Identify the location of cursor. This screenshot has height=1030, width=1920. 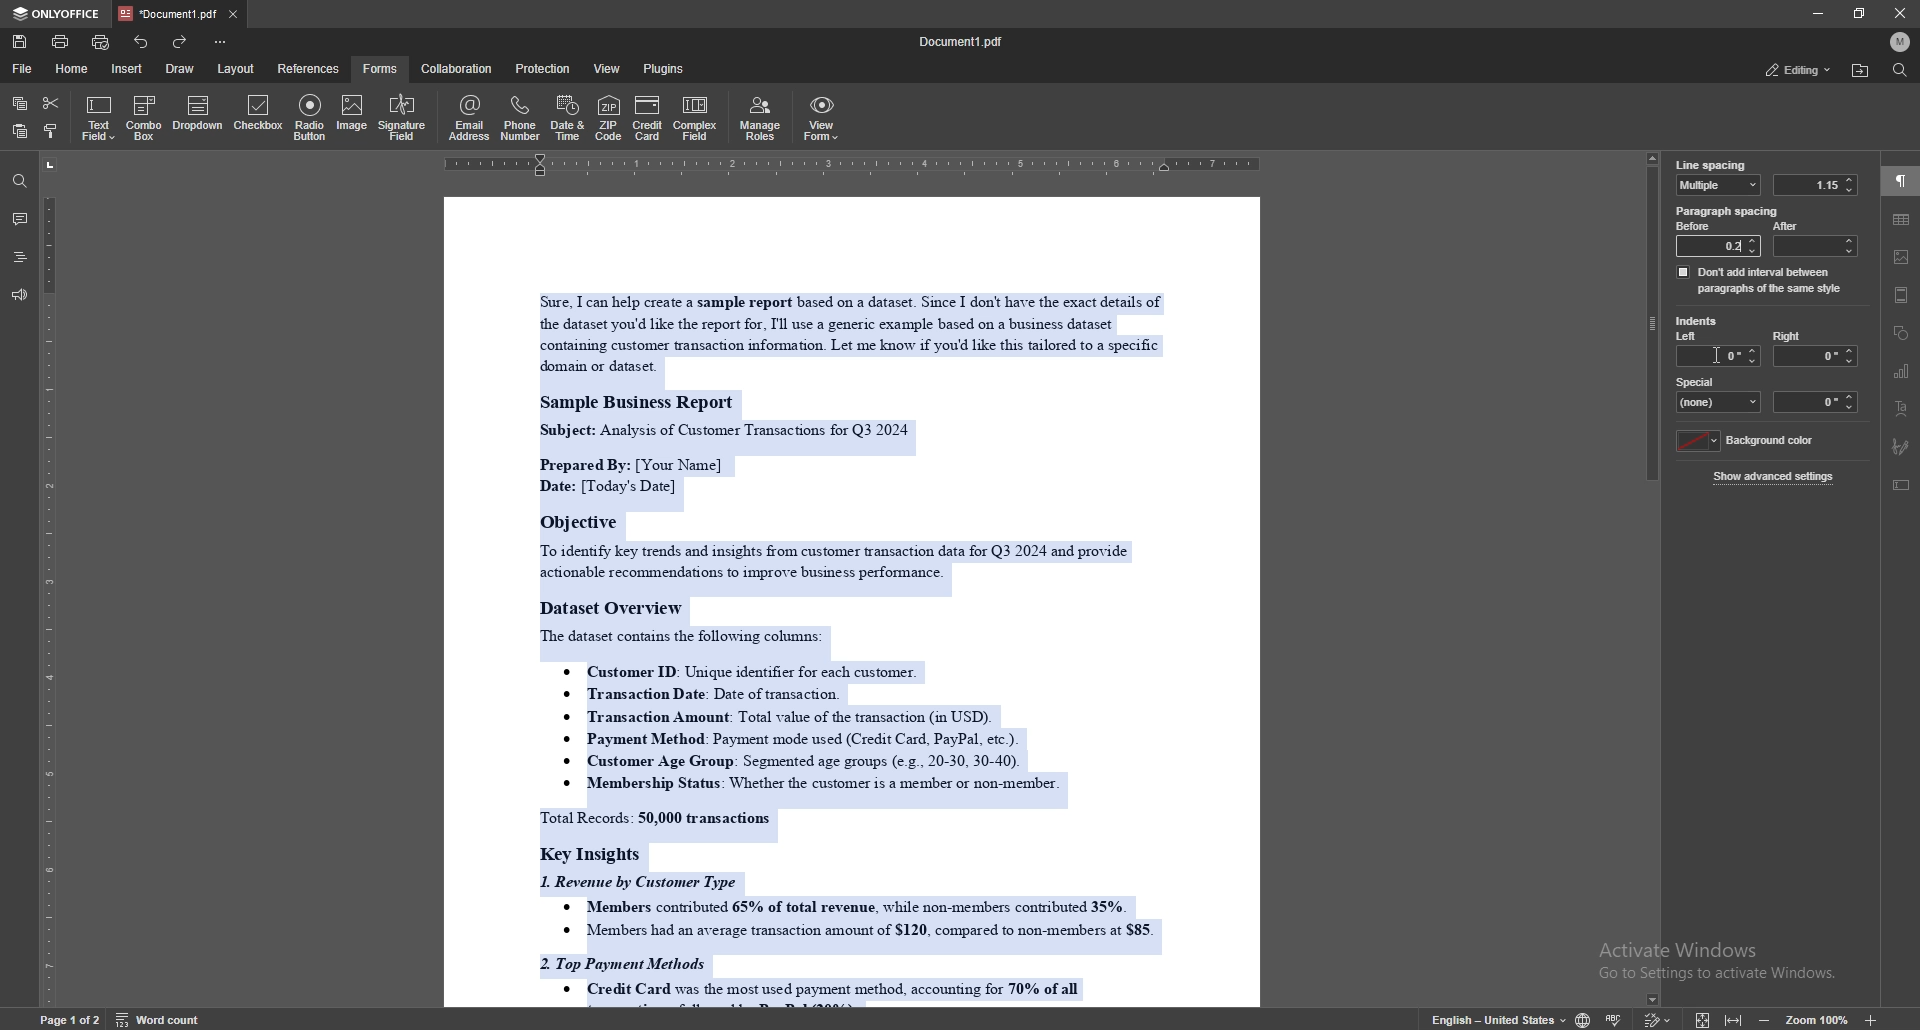
(1718, 355).